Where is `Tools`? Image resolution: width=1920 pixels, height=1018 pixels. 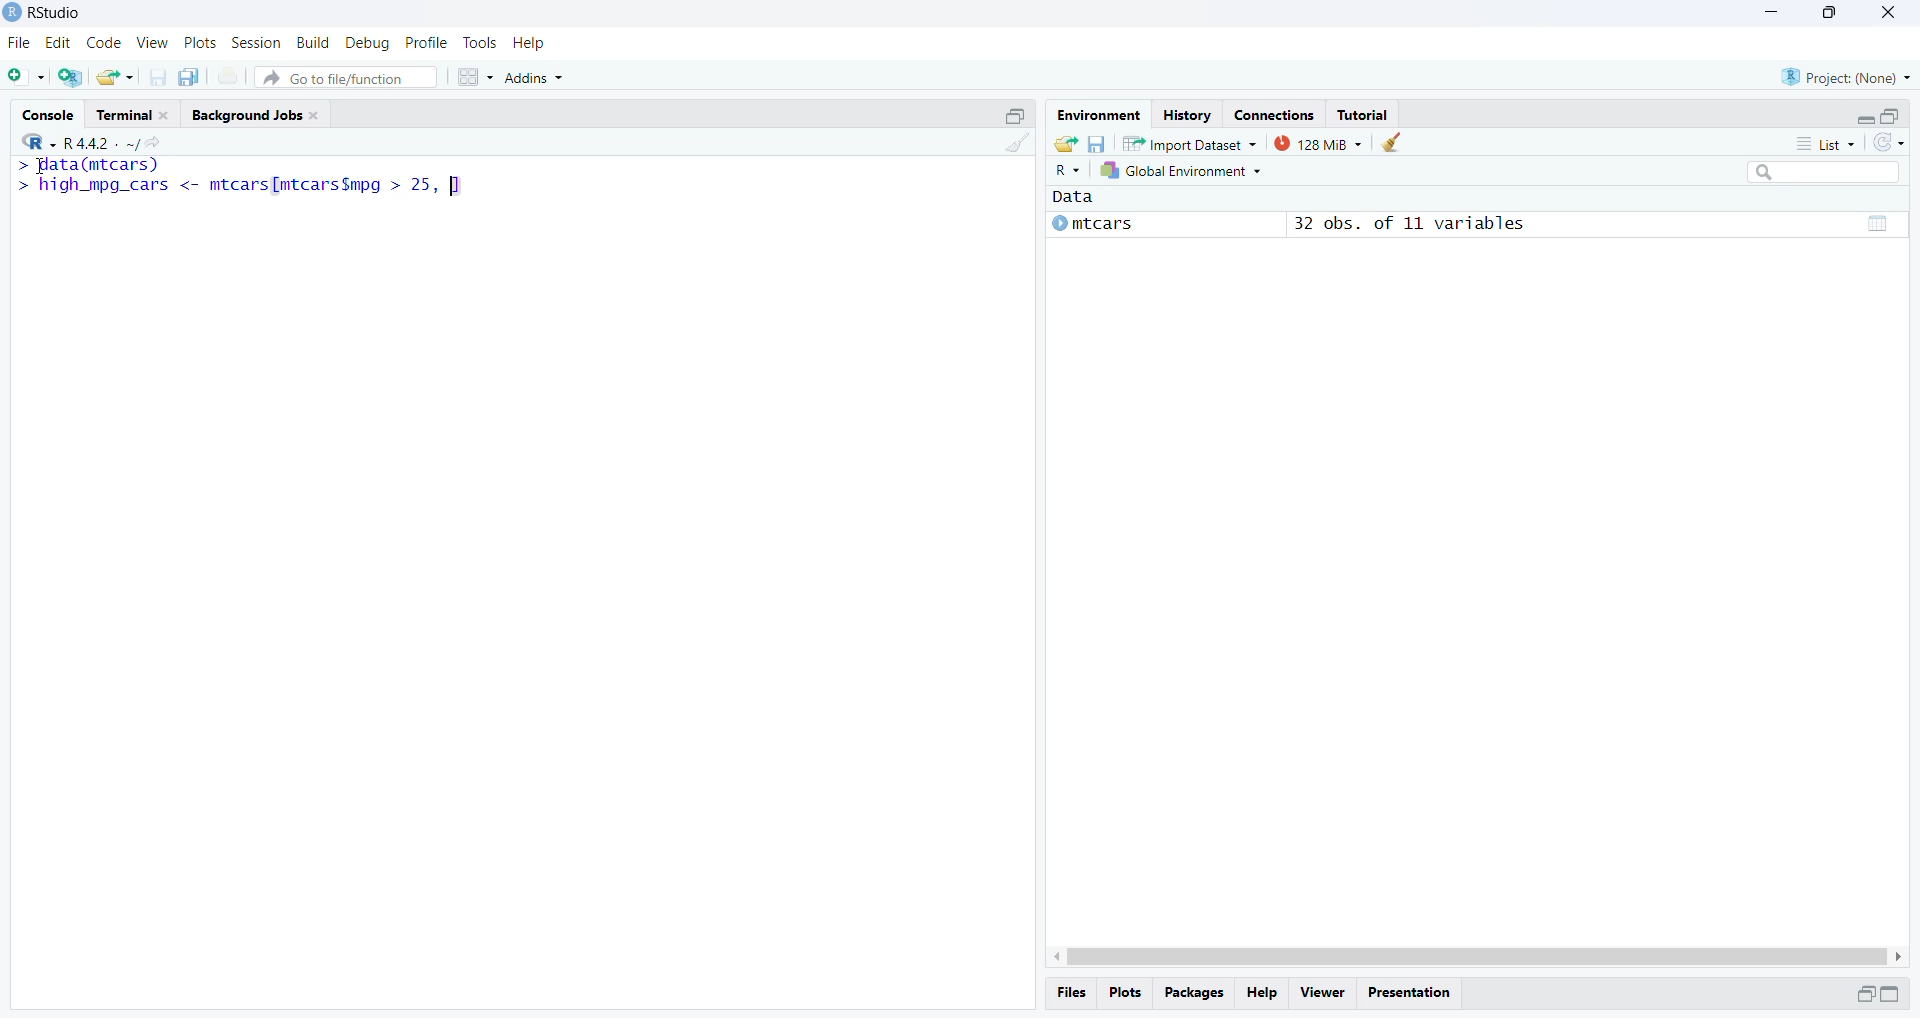
Tools is located at coordinates (478, 41).